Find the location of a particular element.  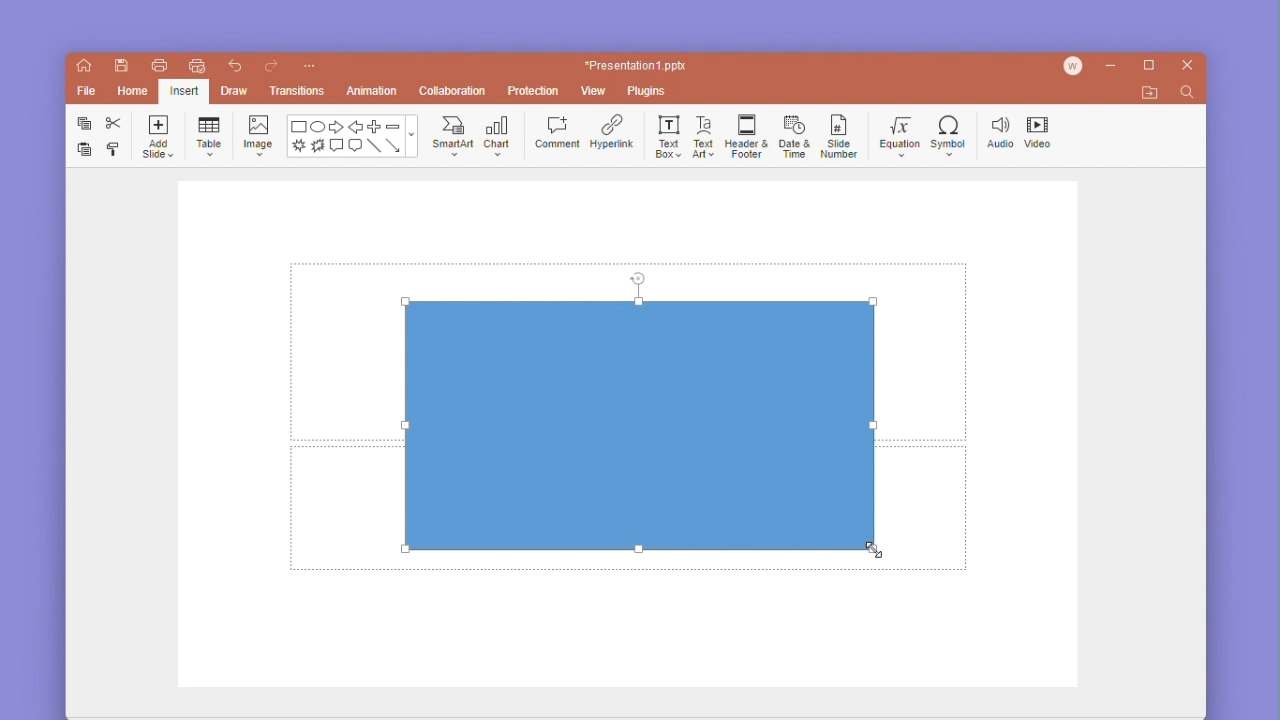

rectangle shape is located at coordinates (642, 426).